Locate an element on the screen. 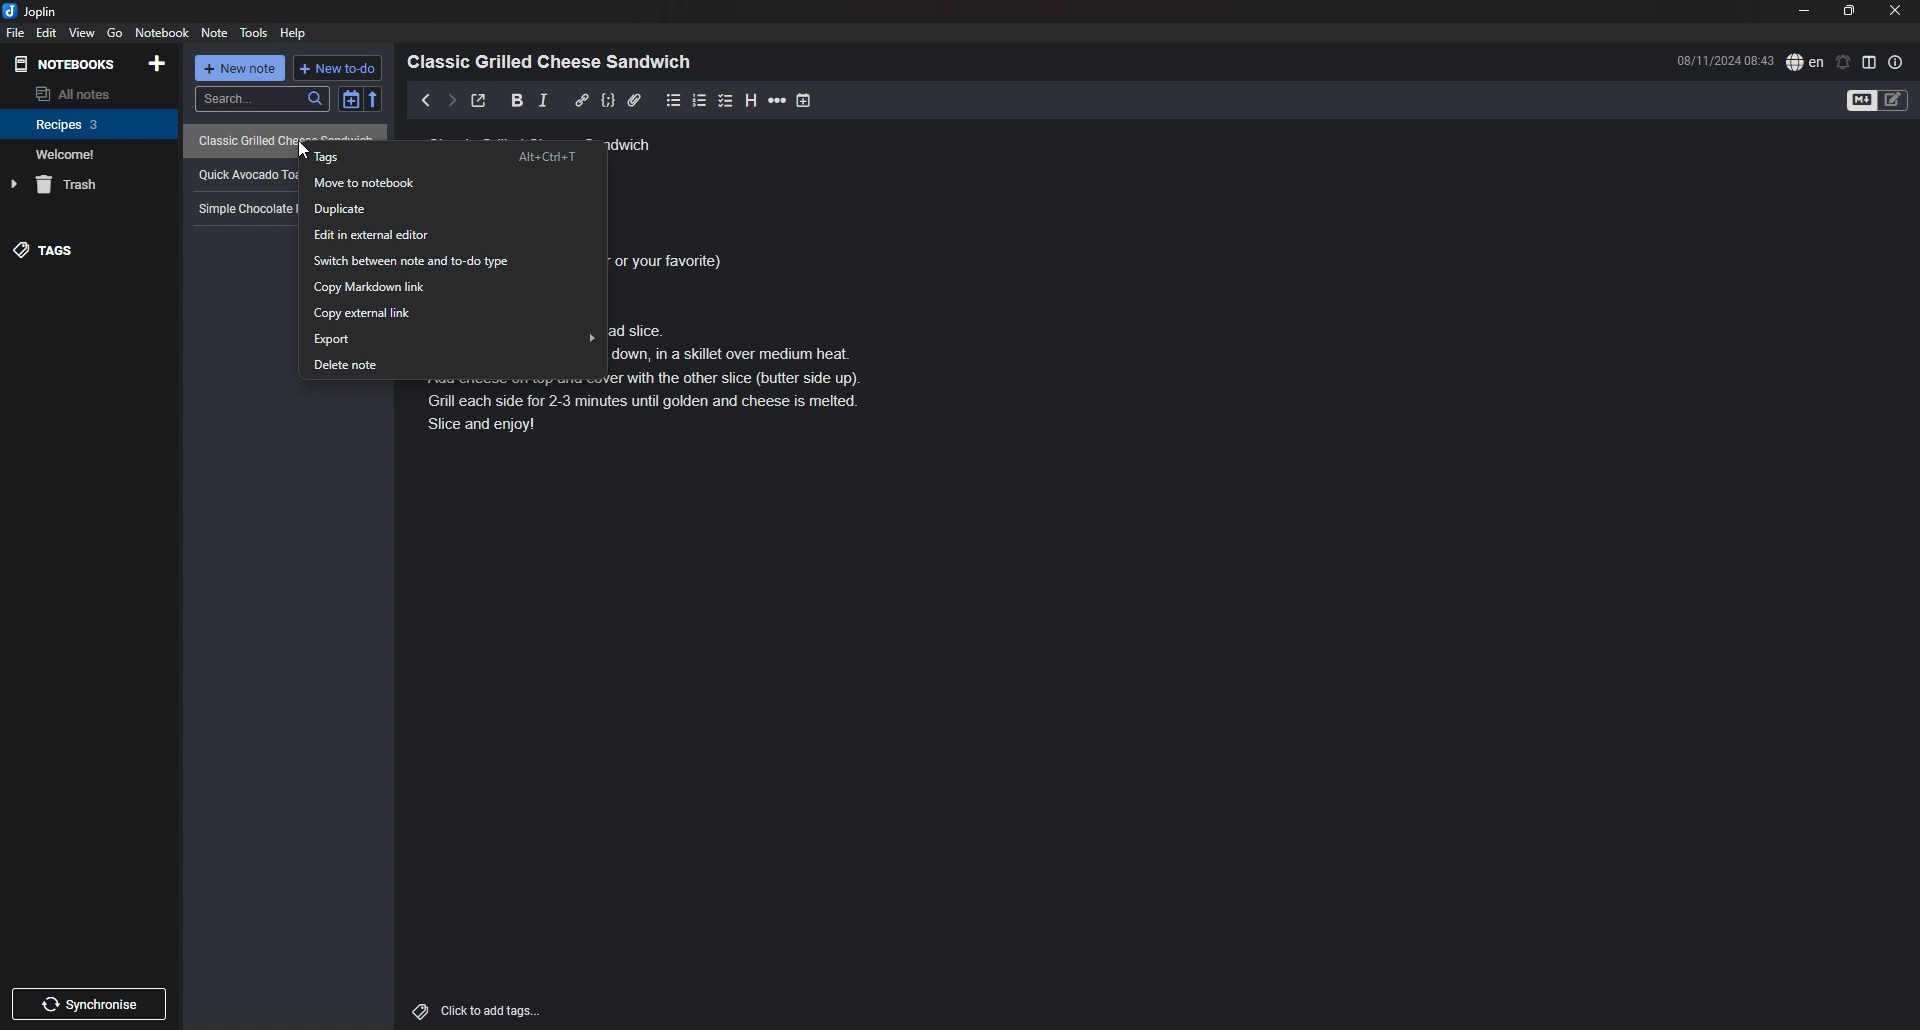  recipe is located at coordinates (243, 208).